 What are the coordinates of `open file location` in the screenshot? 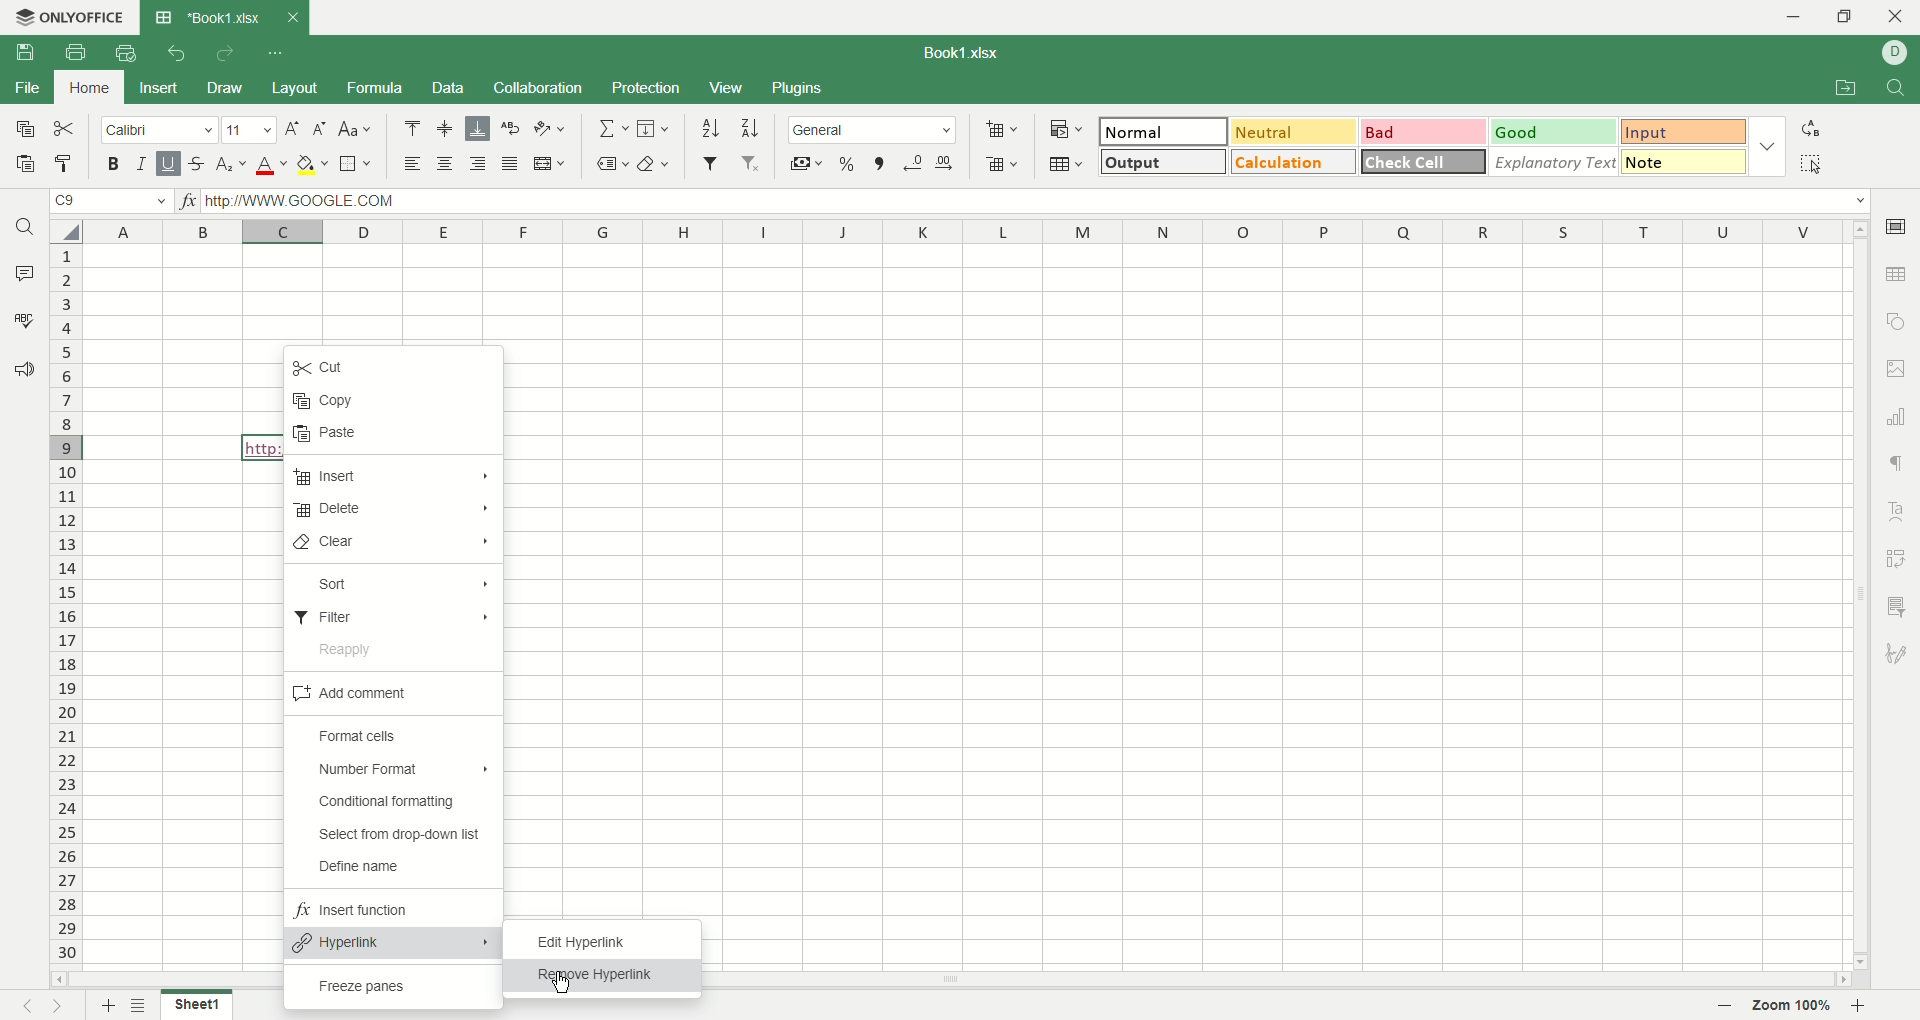 It's located at (1841, 90).